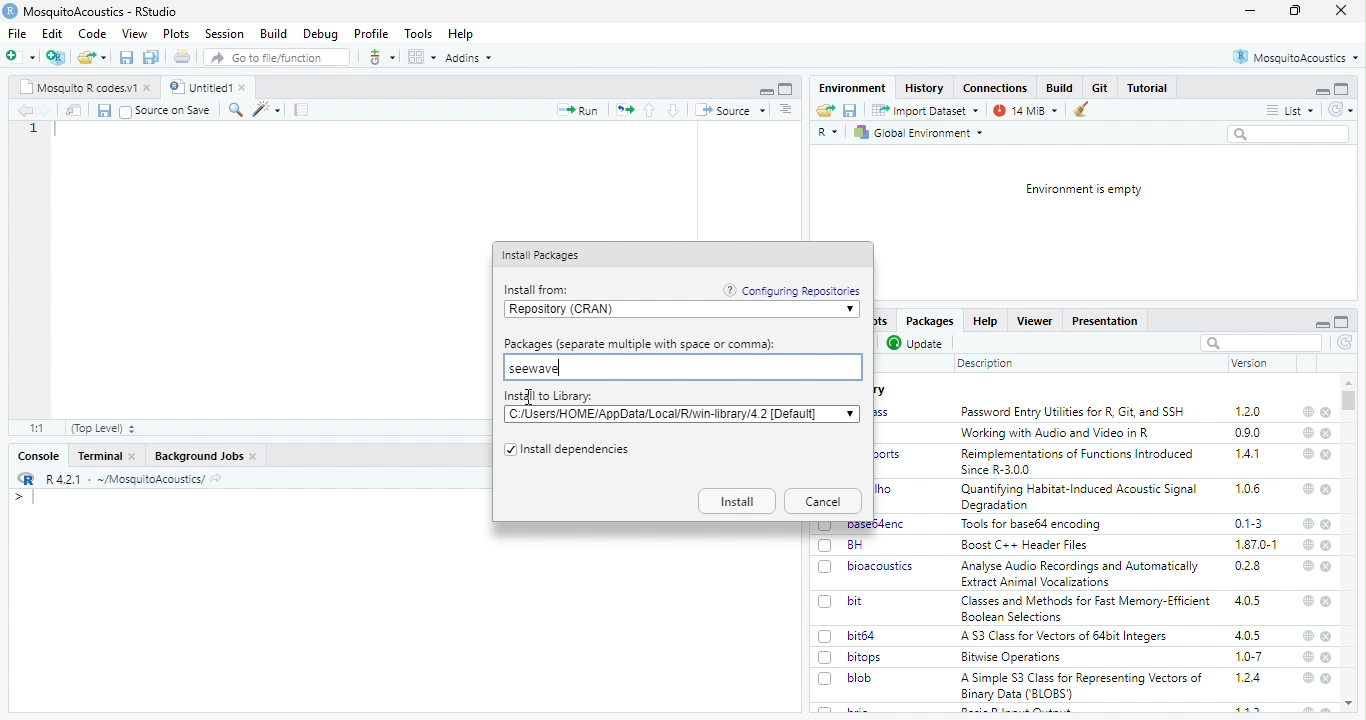  What do you see at coordinates (1030, 545) in the screenshot?
I see `Boost C++ Header Files` at bounding box center [1030, 545].